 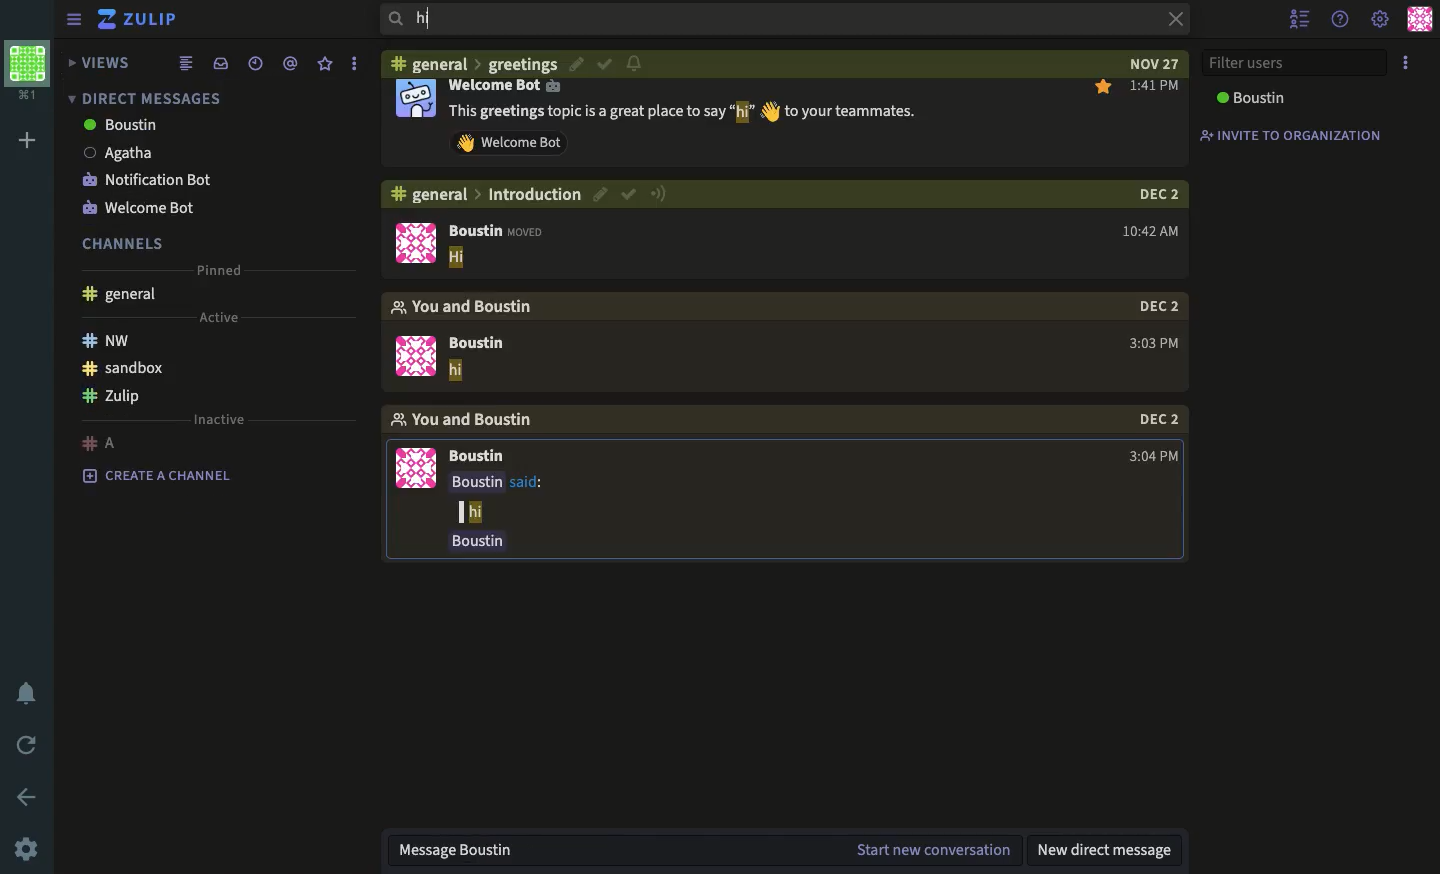 What do you see at coordinates (130, 243) in the screenshot?
I see `channels` at bounding box center [130, 243].